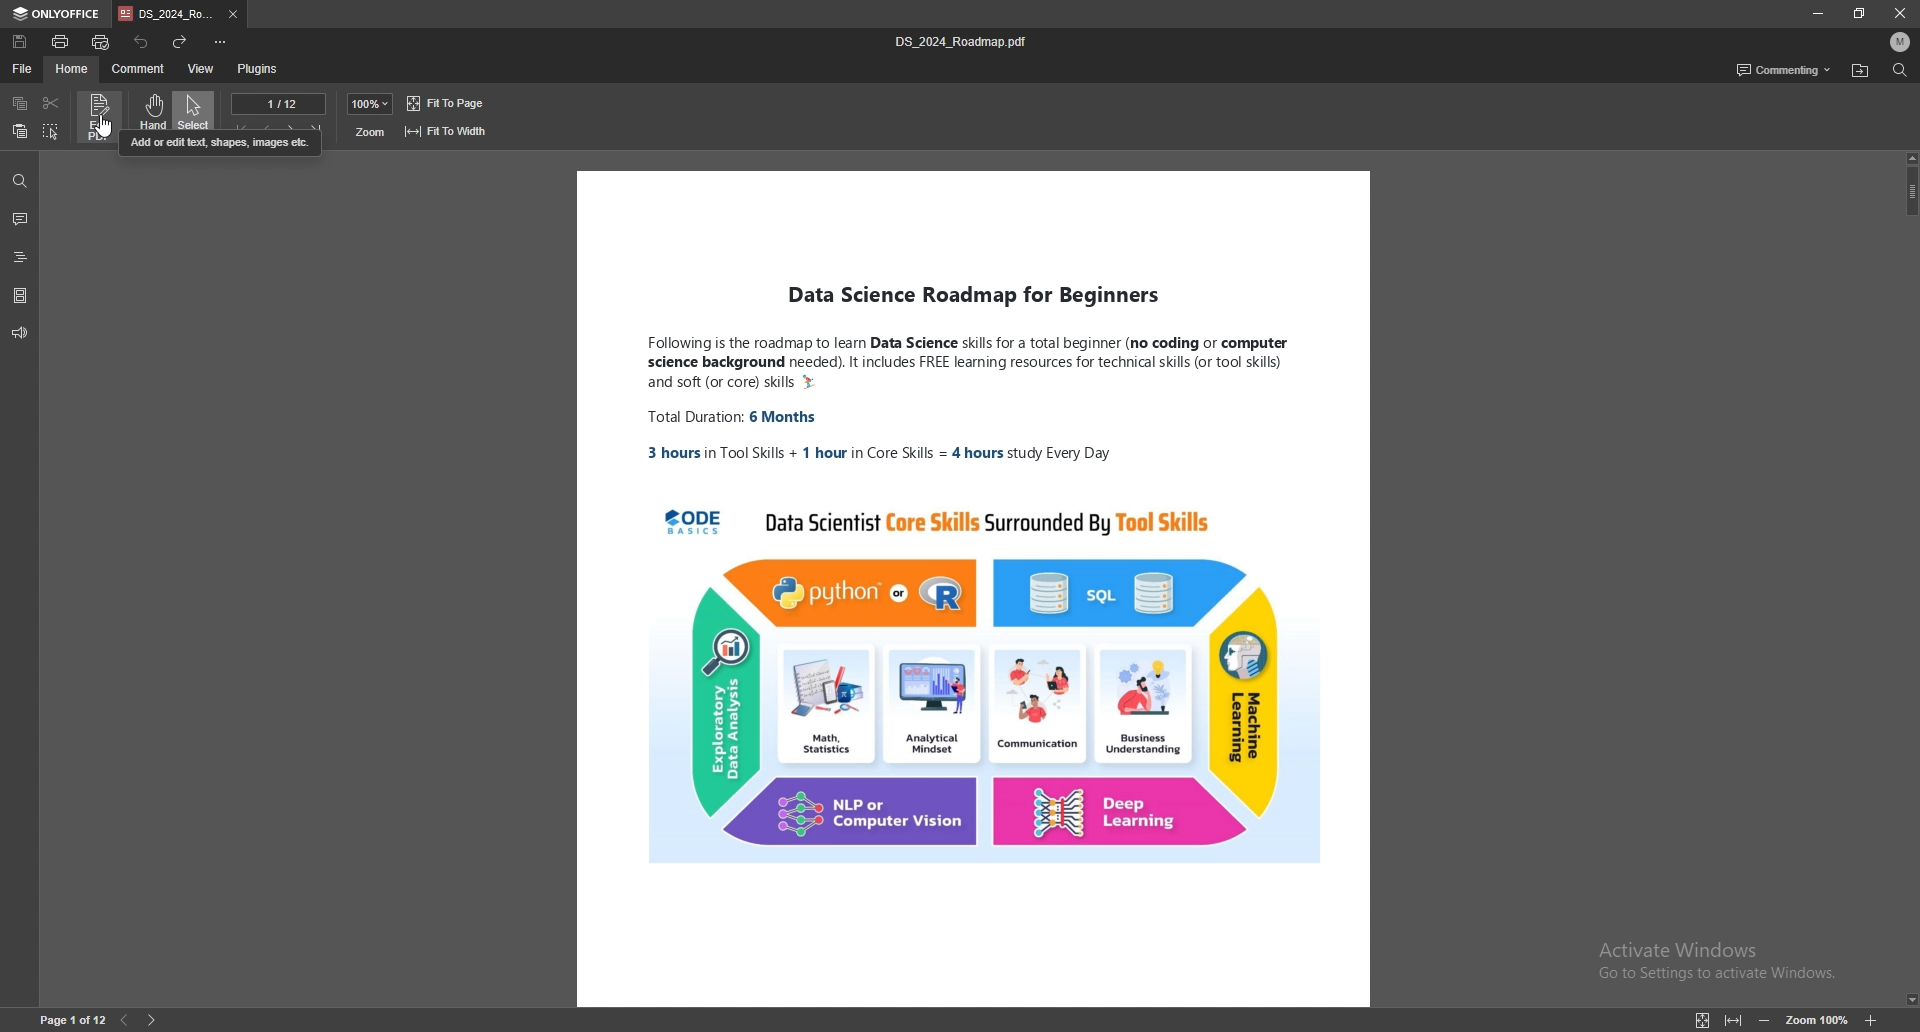 This screenshot has width=1920, height=1032. Describe the element at coordinates (149, 109) in the screenshot. I see `hand` at that location.